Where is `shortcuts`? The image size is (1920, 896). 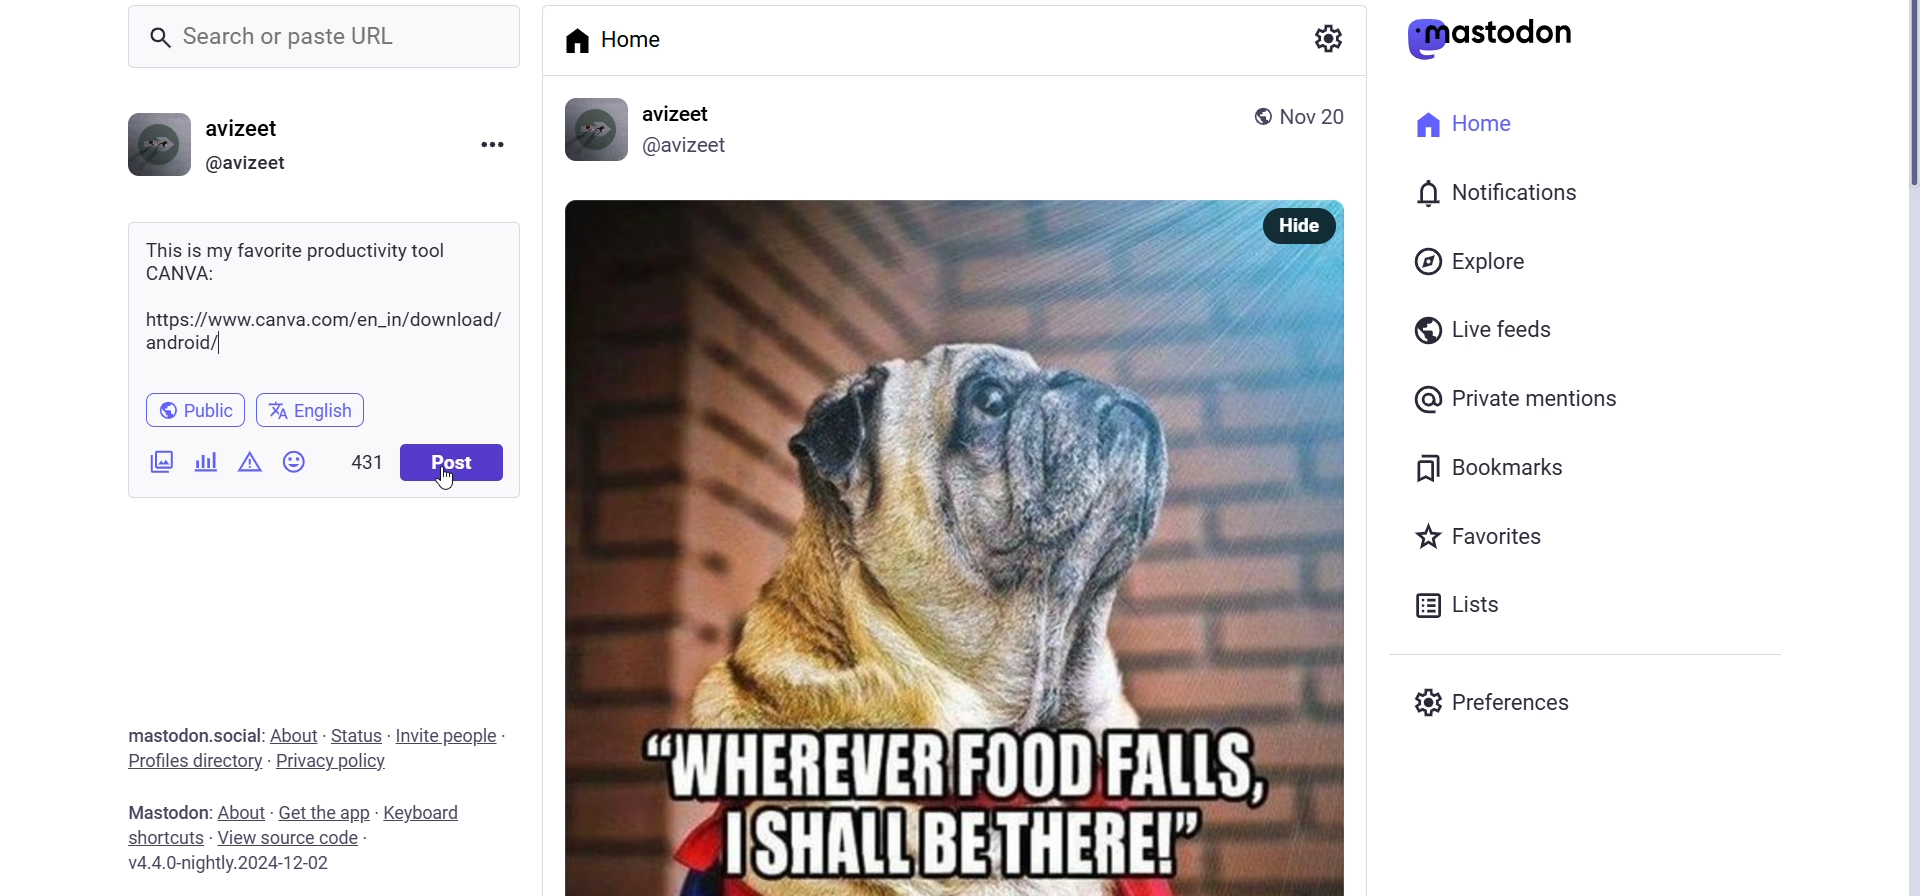
shortcuts is located at coordinates (154, 838).